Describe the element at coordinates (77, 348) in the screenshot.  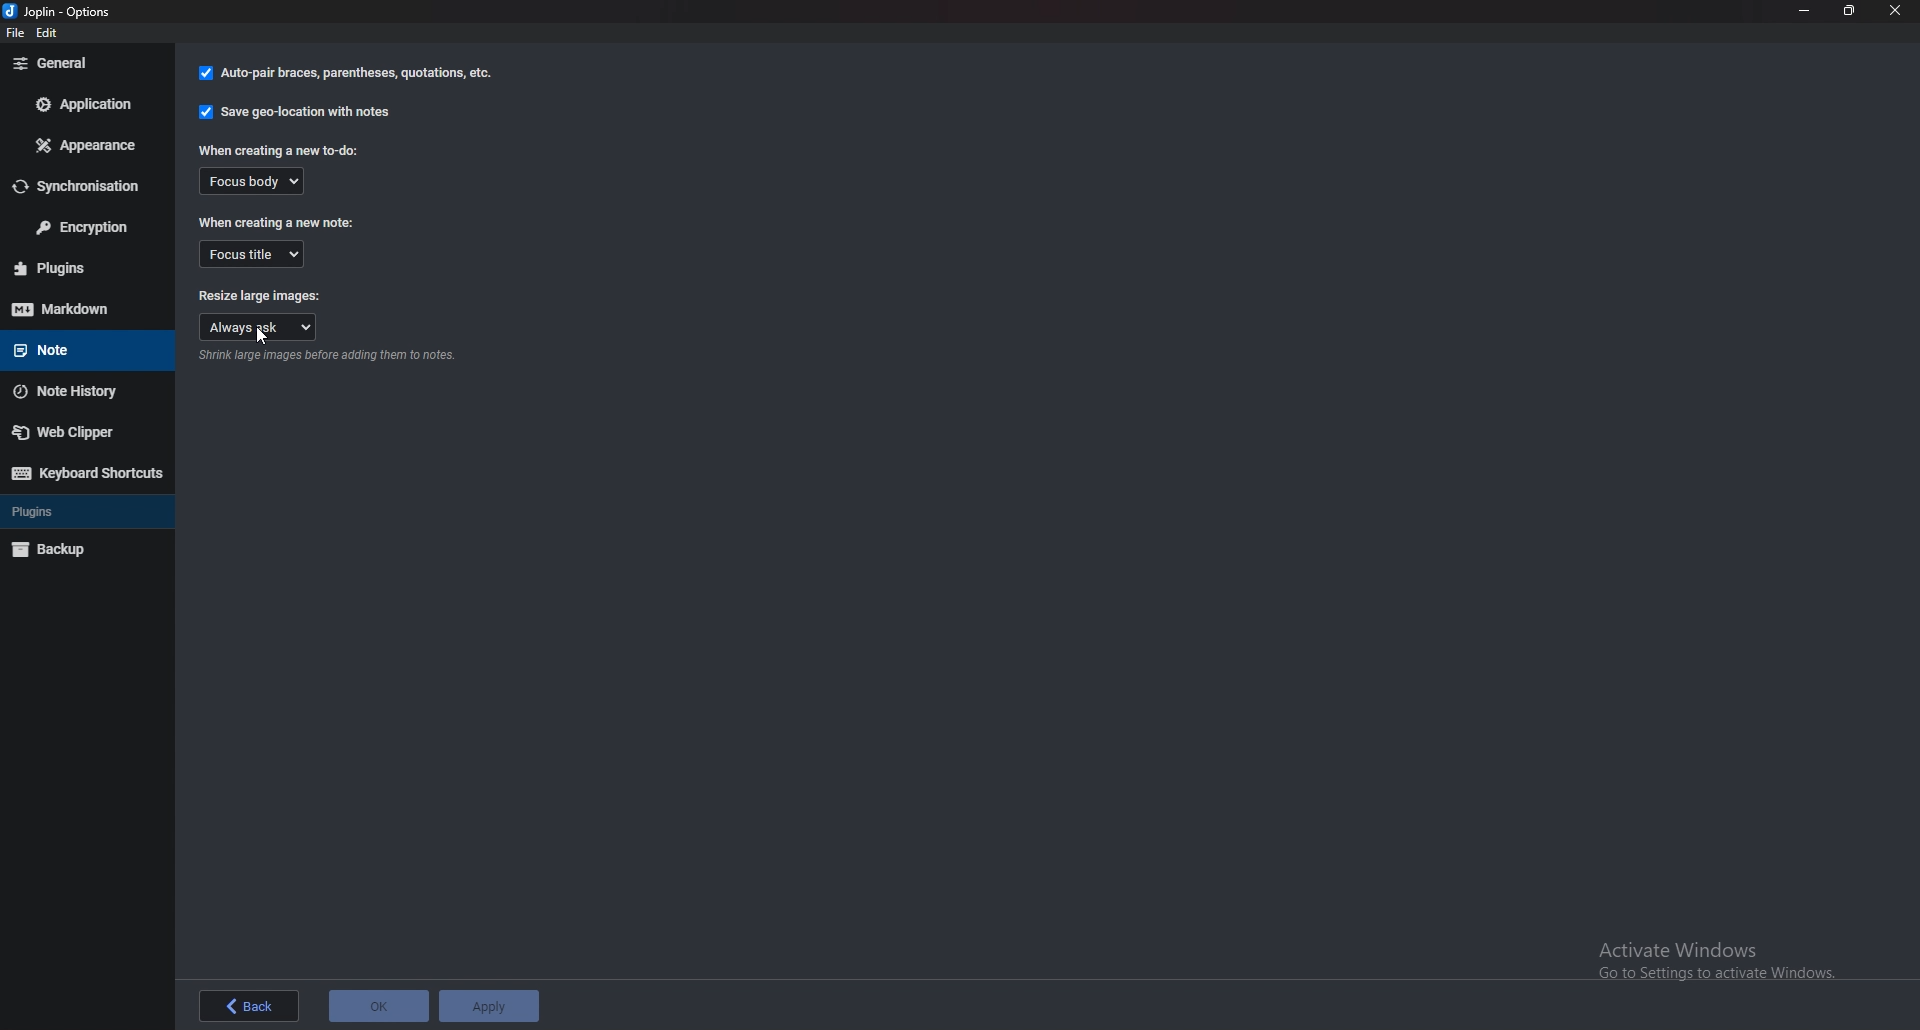
I see `note` at that location.